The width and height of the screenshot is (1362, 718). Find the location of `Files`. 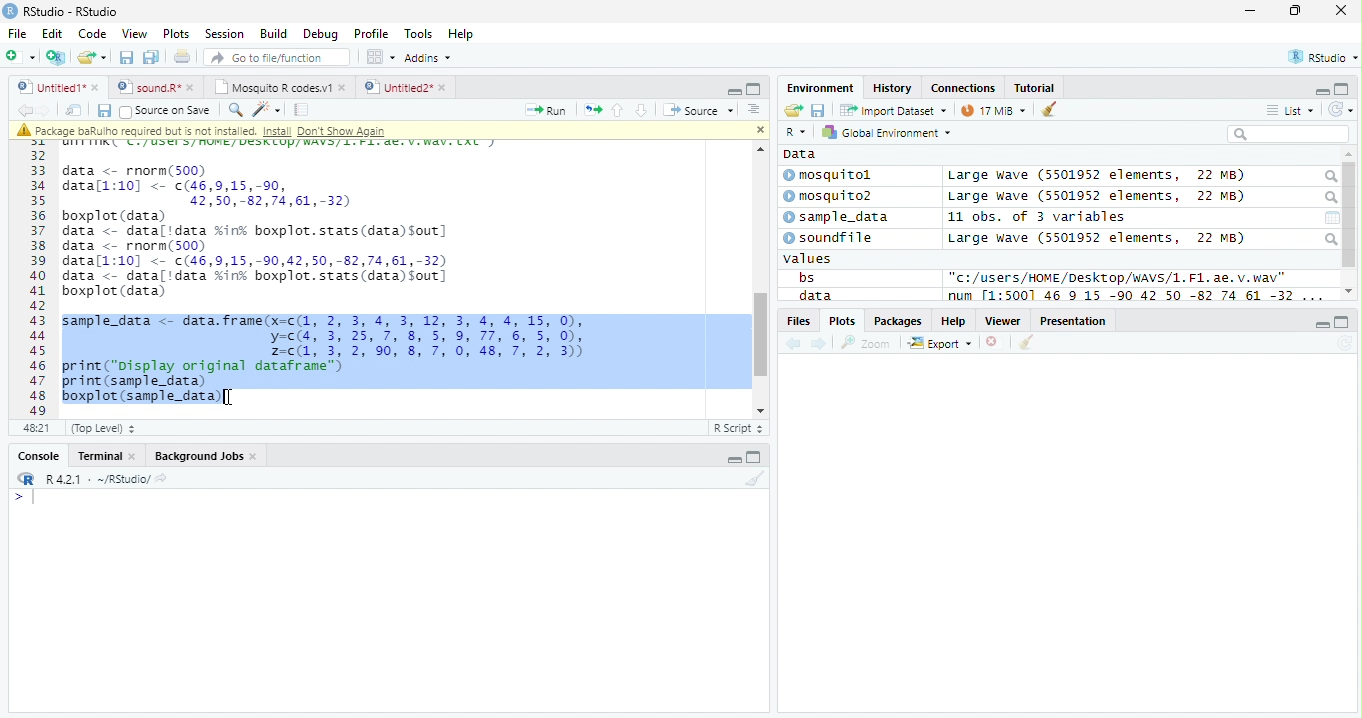

Files is located at coordinates (797, 321).